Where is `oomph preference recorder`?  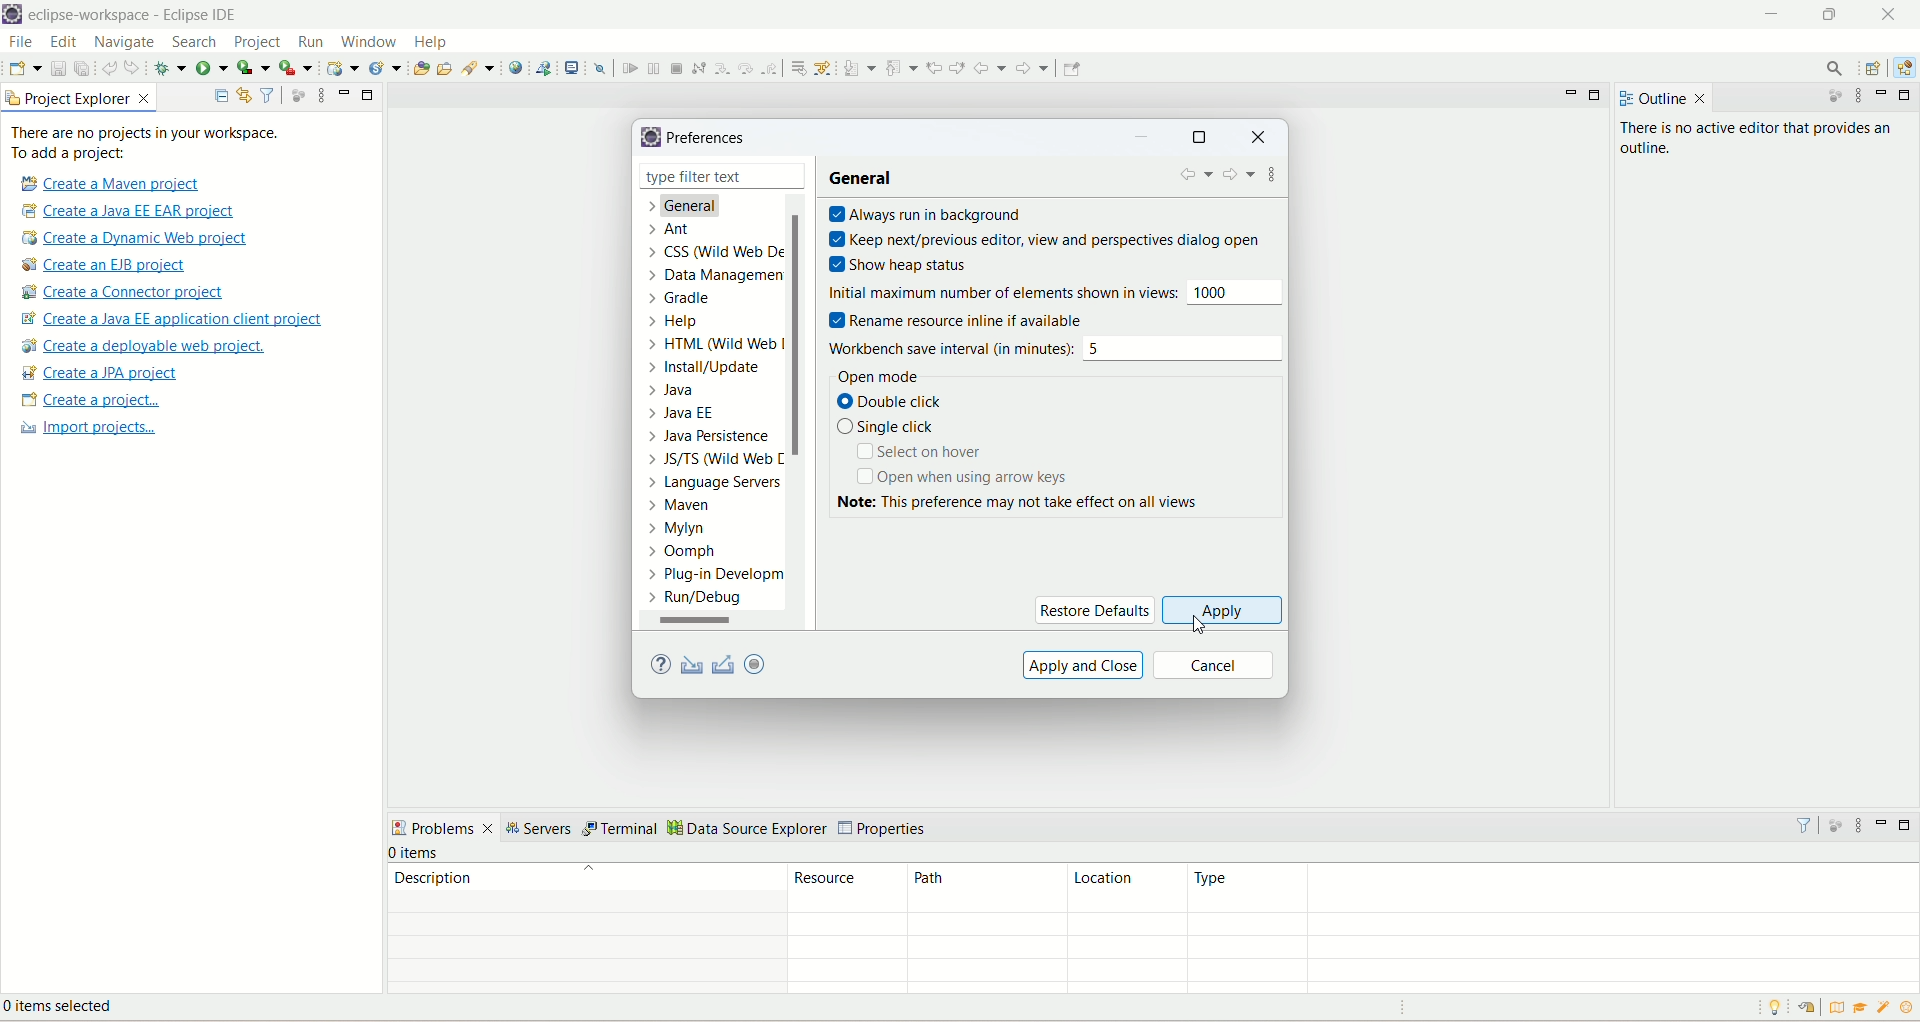
oomph preference recorder is located at coordinates (754, 664).